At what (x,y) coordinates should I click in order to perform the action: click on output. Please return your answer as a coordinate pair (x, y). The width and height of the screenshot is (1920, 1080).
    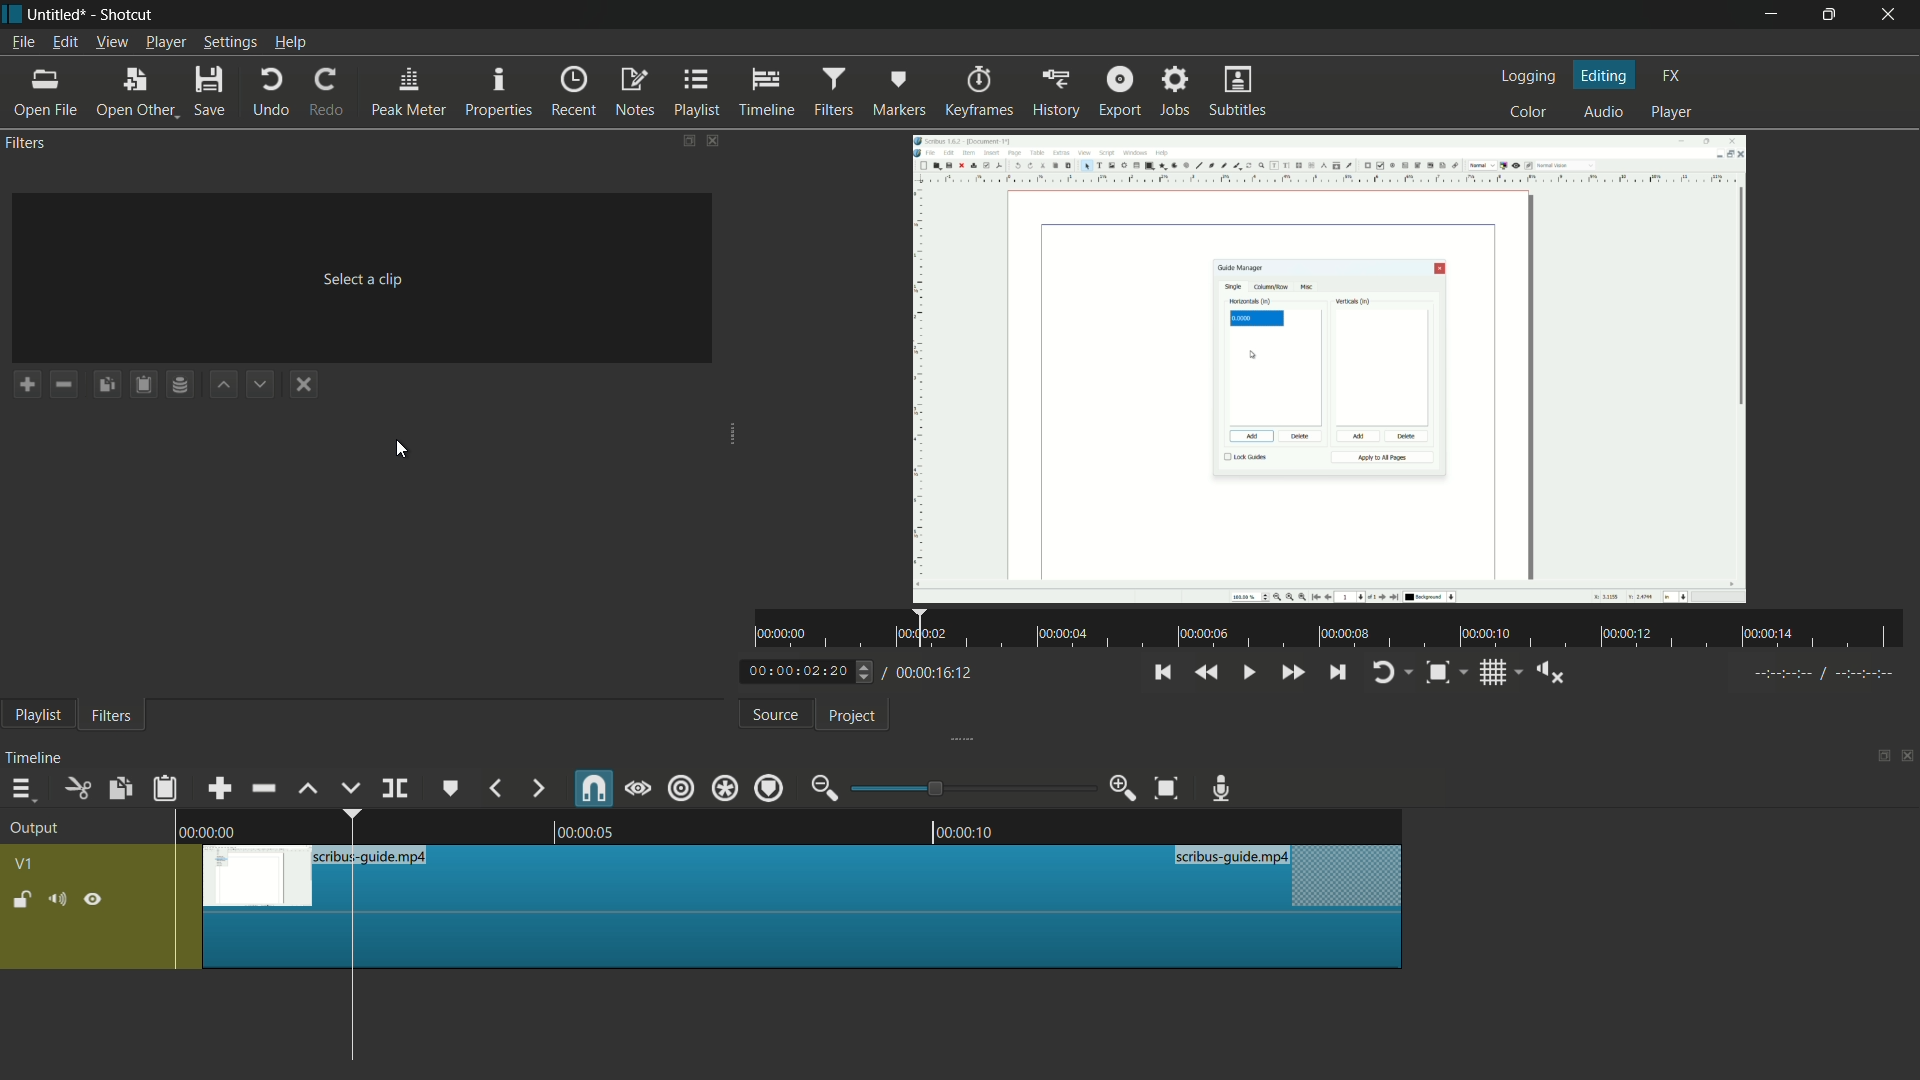
    Looking at the image, I should click on (34, 829).